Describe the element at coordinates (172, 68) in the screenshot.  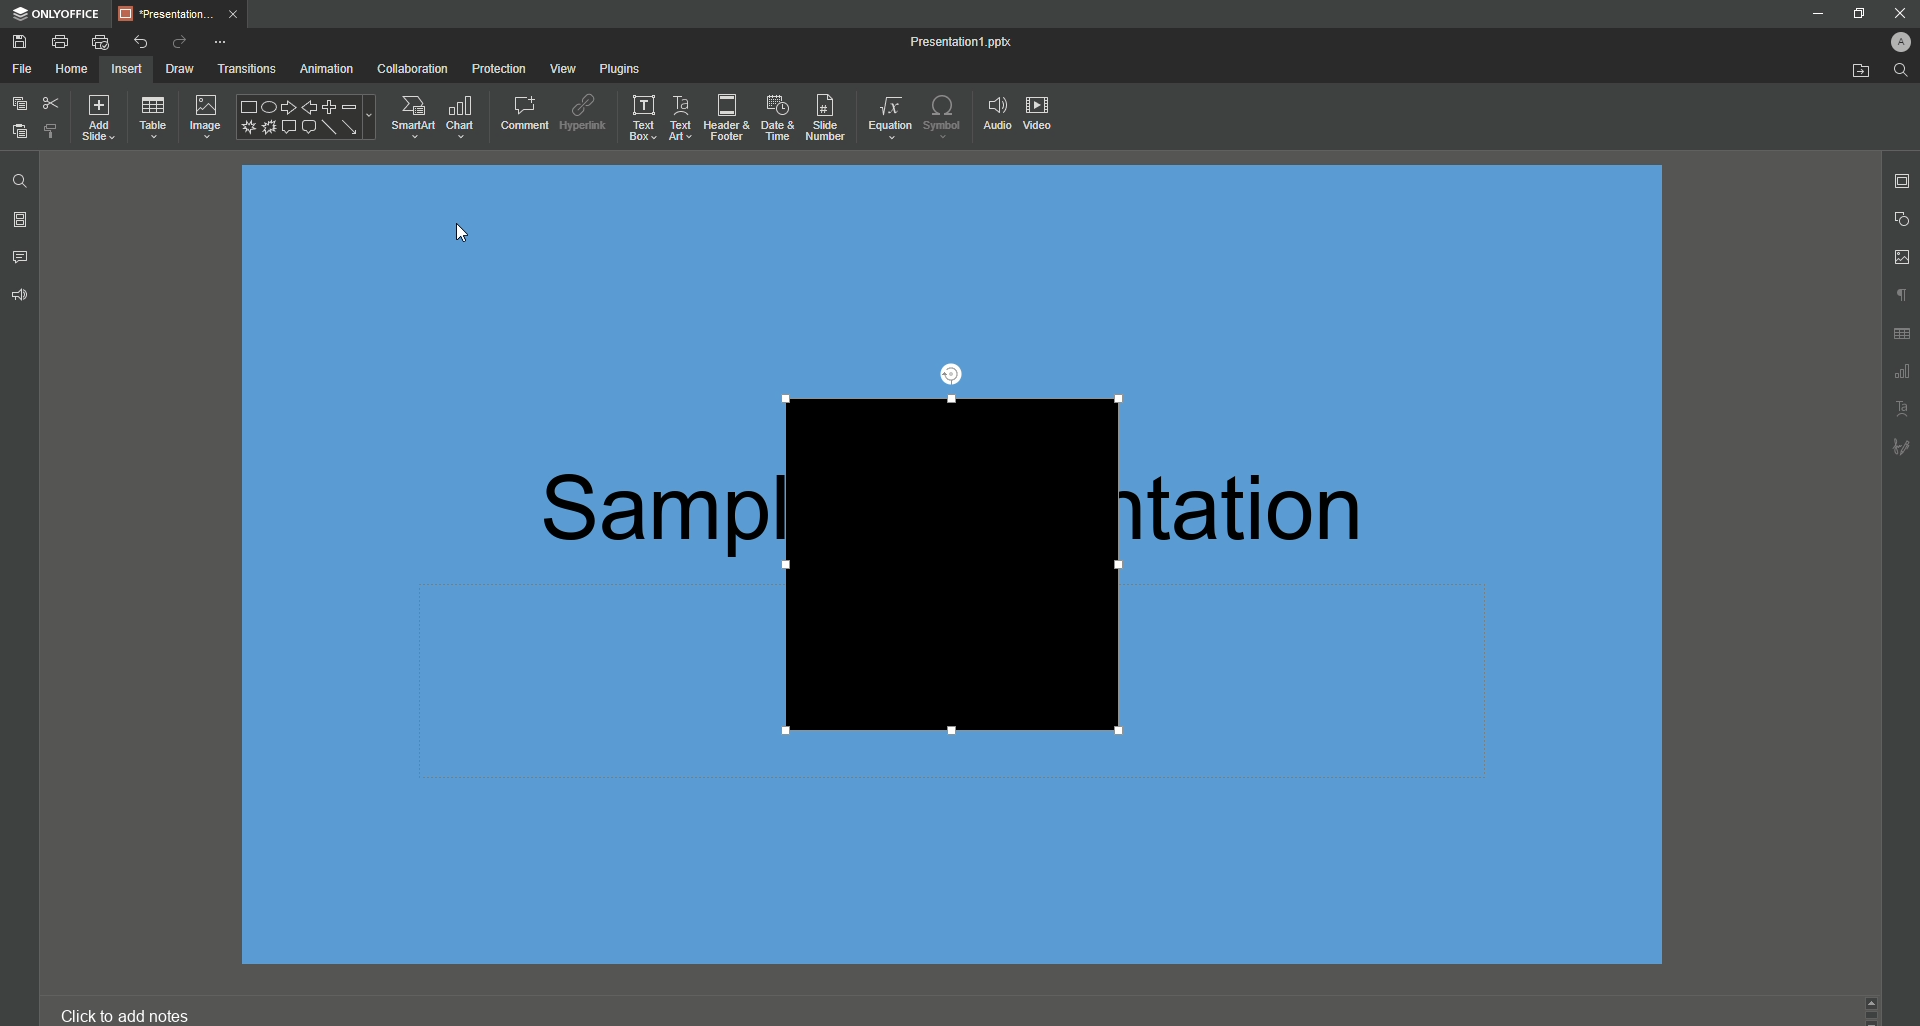
I see `Draw` at that location.